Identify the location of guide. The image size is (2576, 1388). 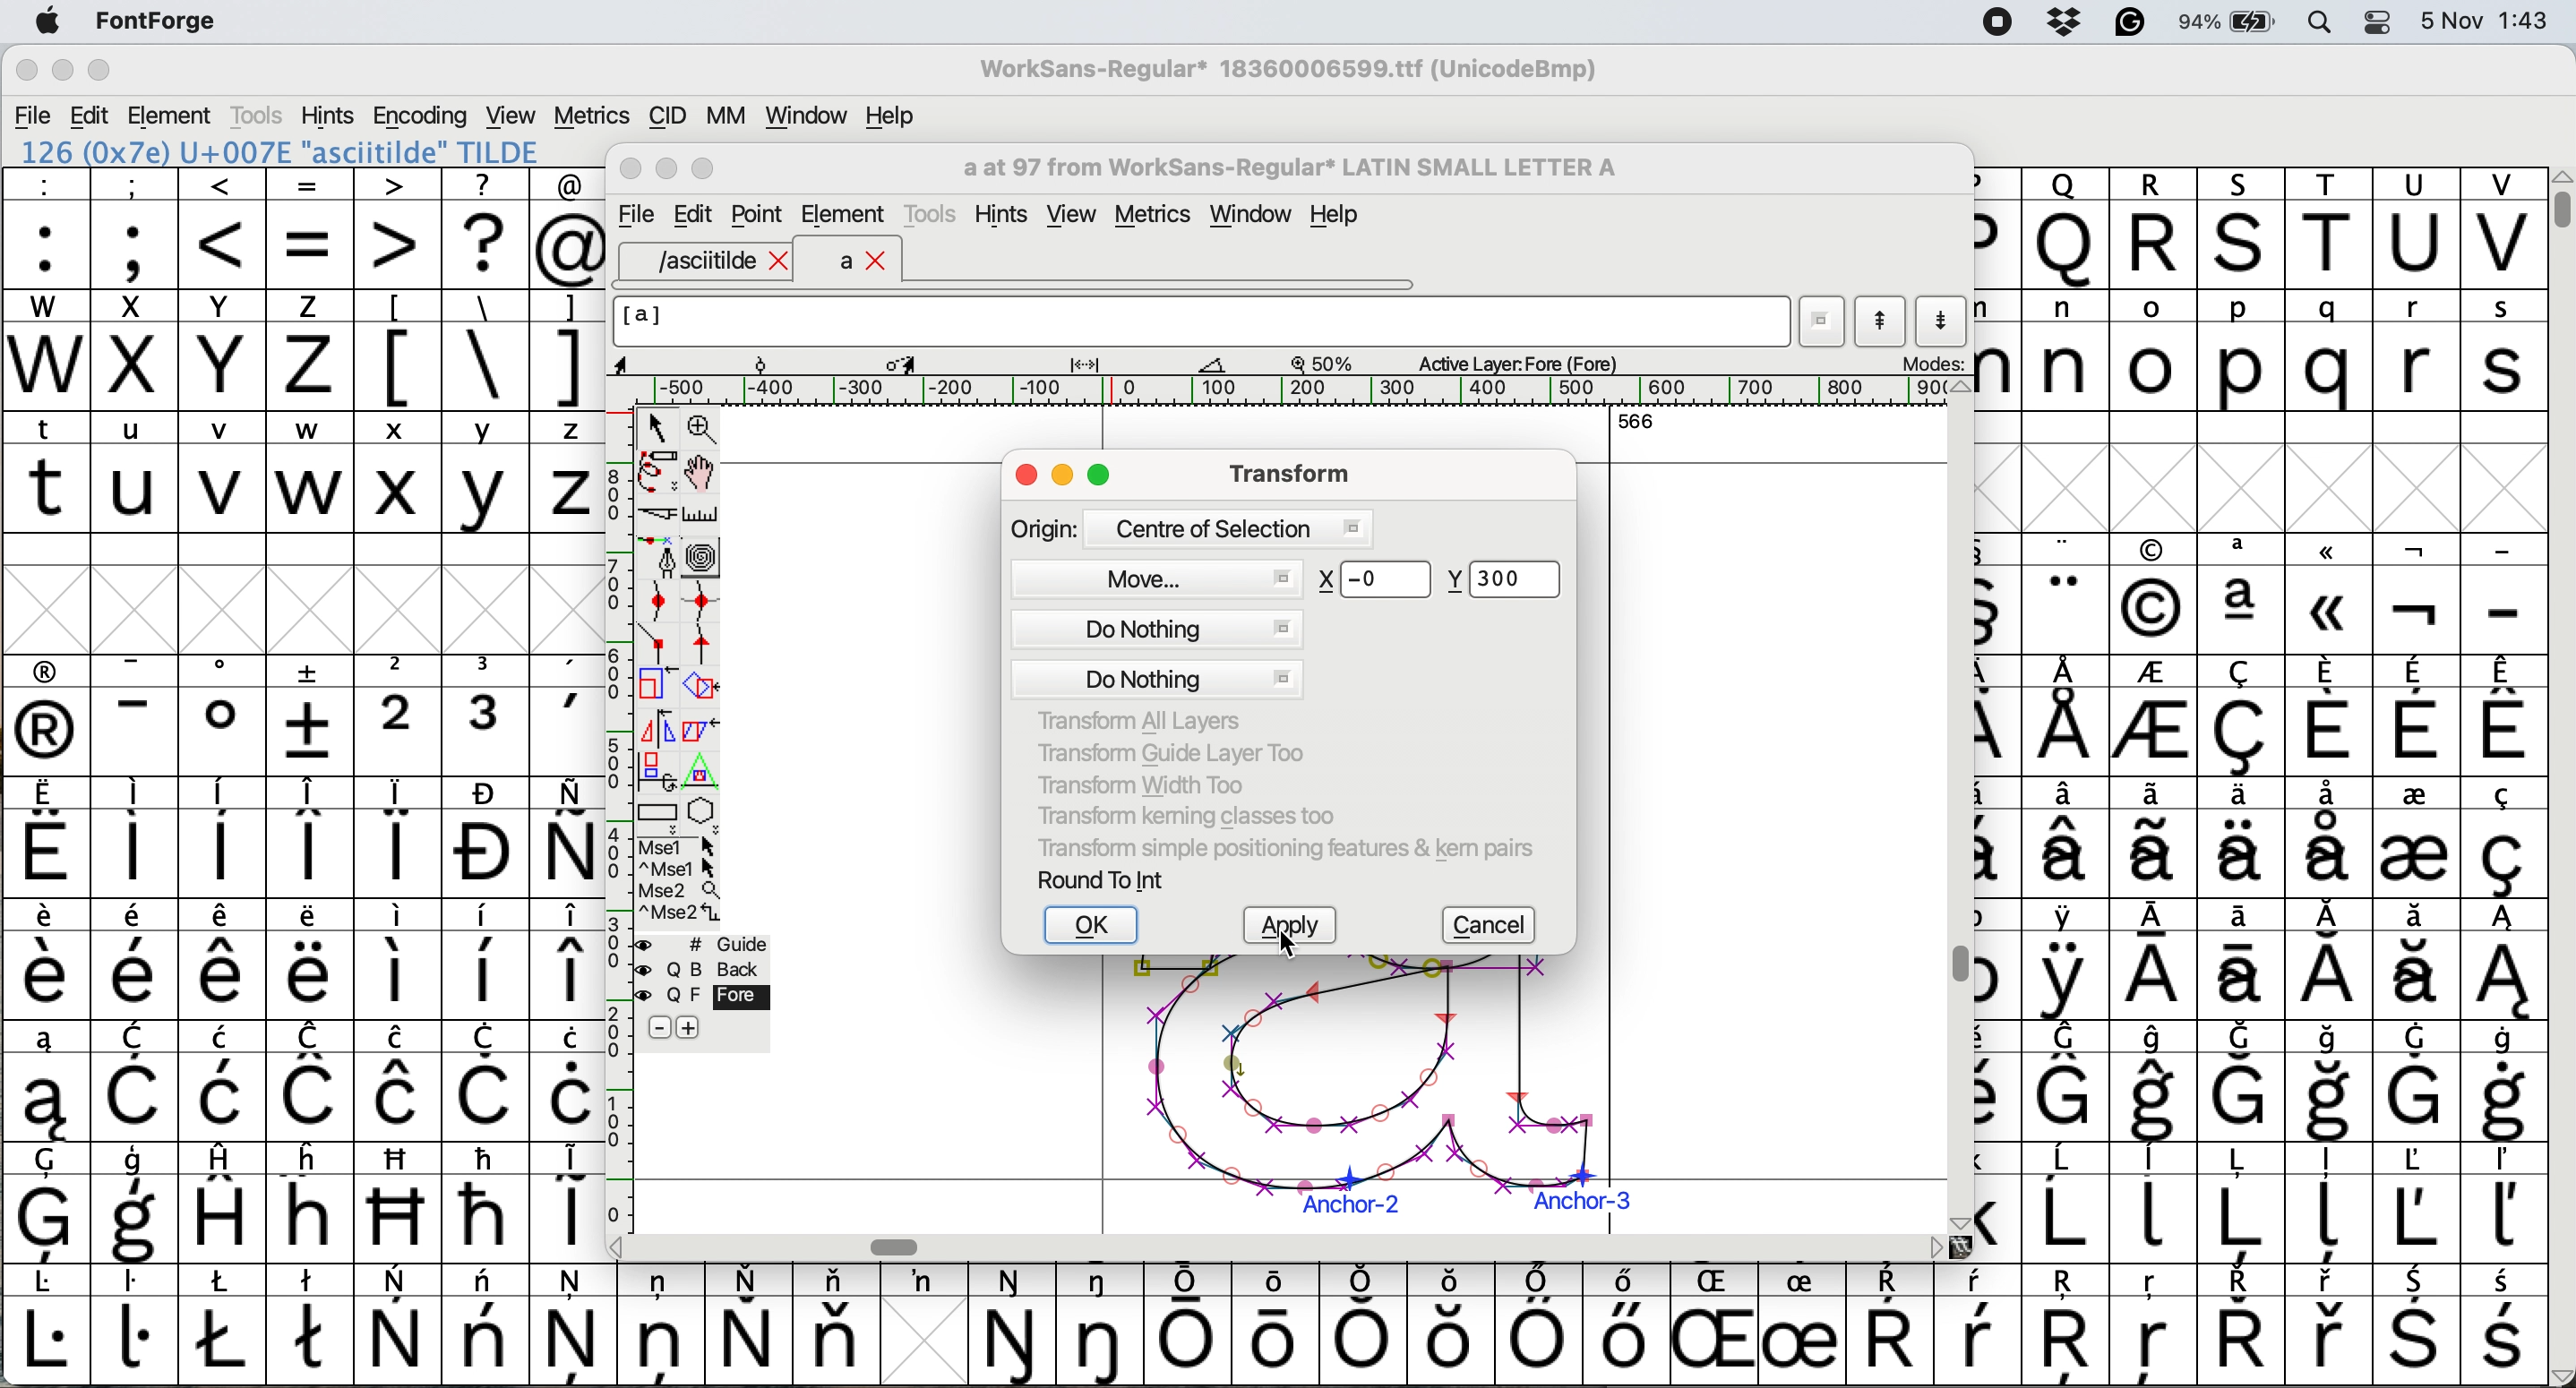
(714, 941).